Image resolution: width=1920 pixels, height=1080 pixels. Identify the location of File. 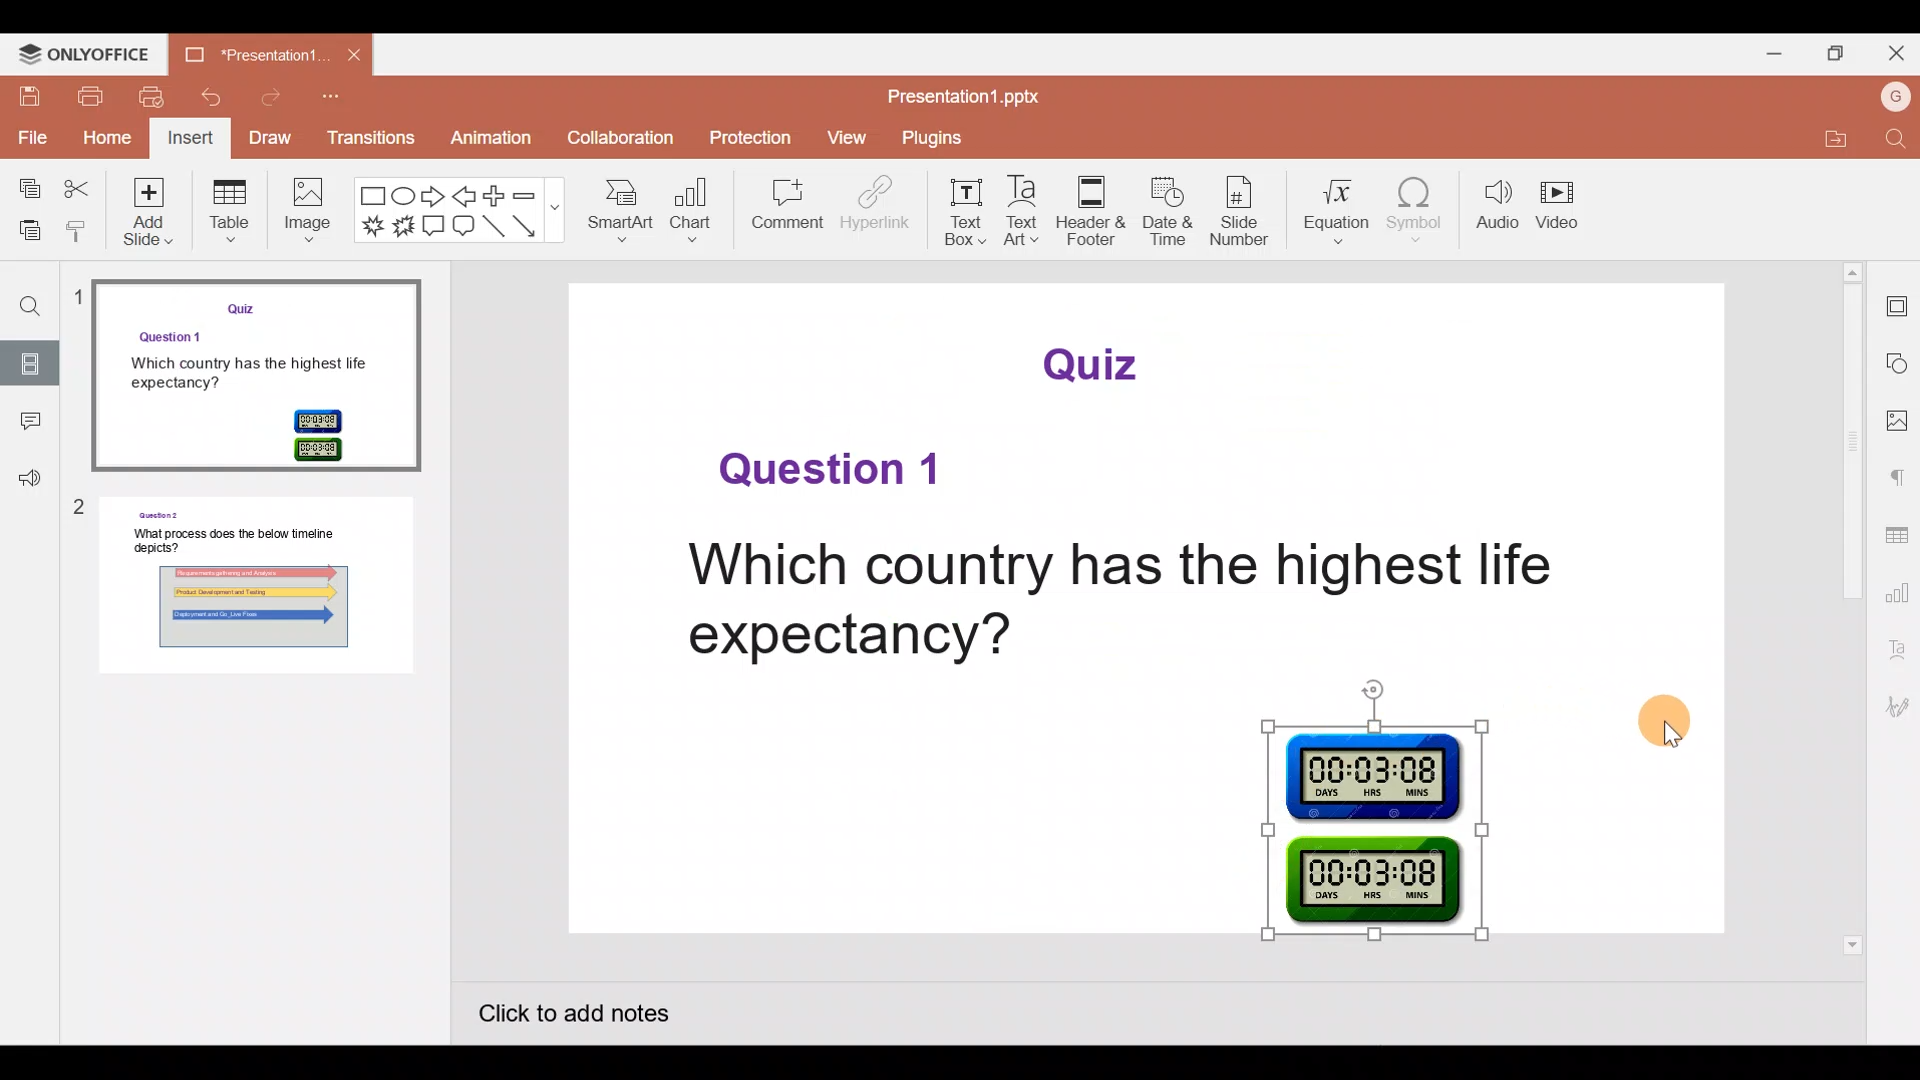
(28, 137).